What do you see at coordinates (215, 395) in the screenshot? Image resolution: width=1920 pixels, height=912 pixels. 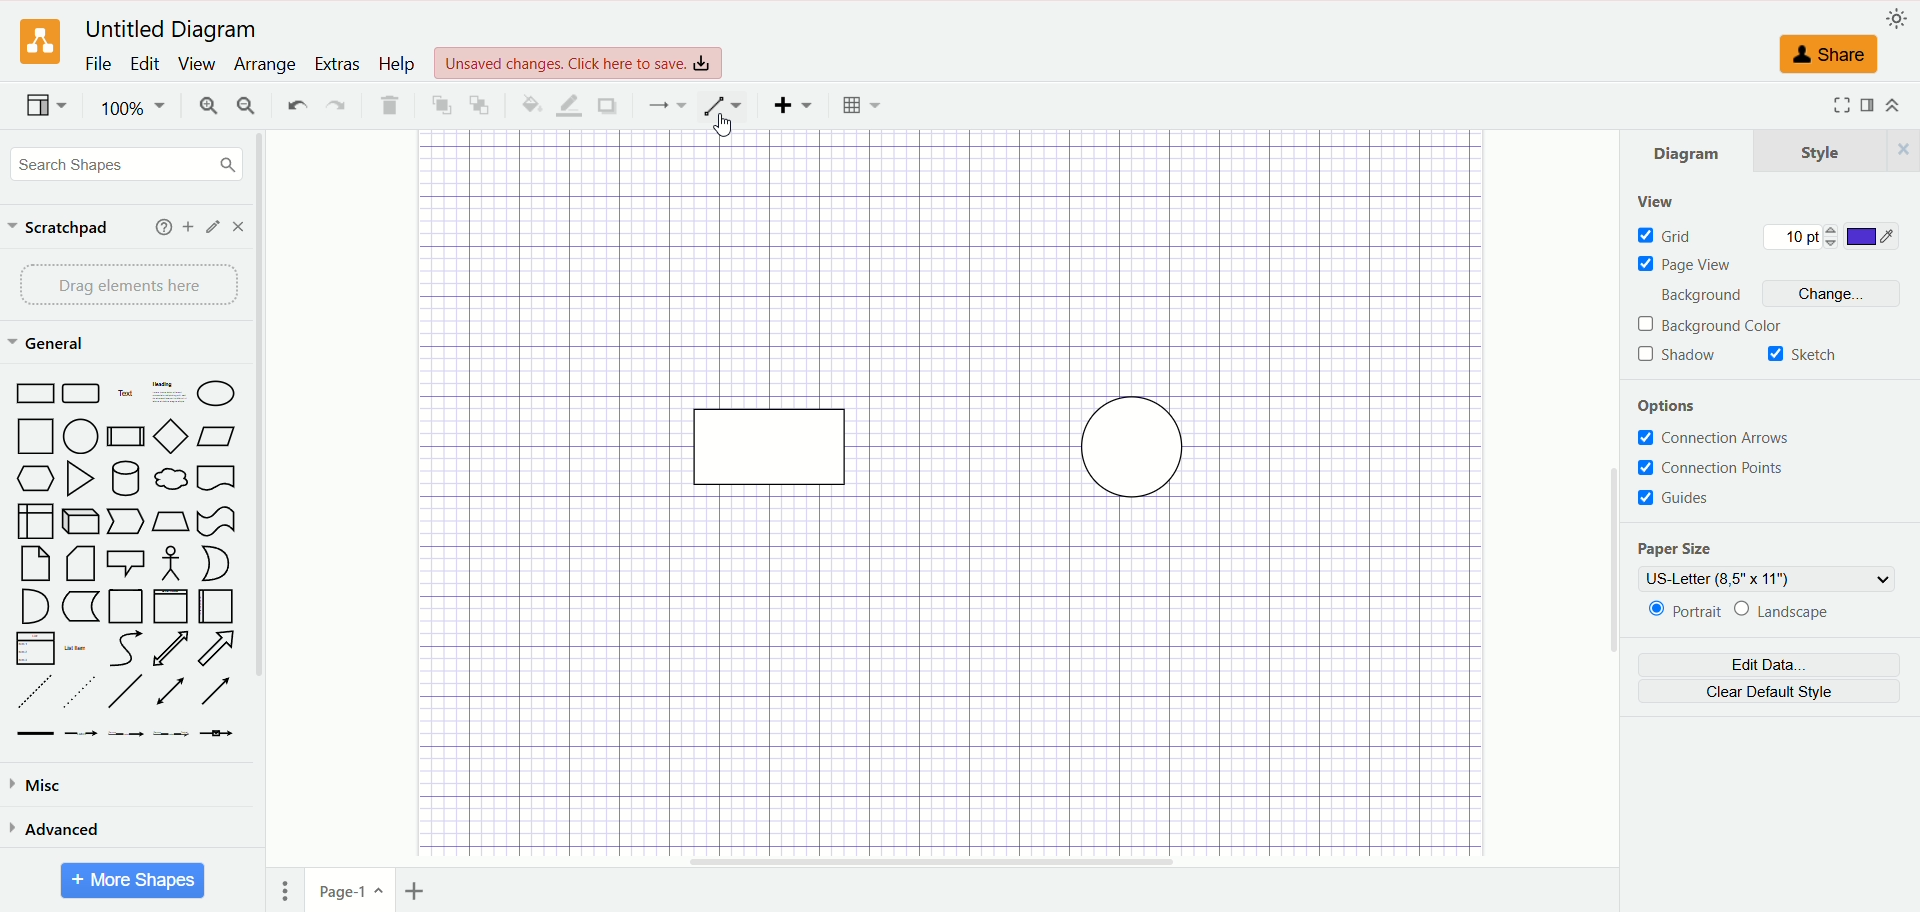 I see `Ellipse` at bounding box center [215, 395].